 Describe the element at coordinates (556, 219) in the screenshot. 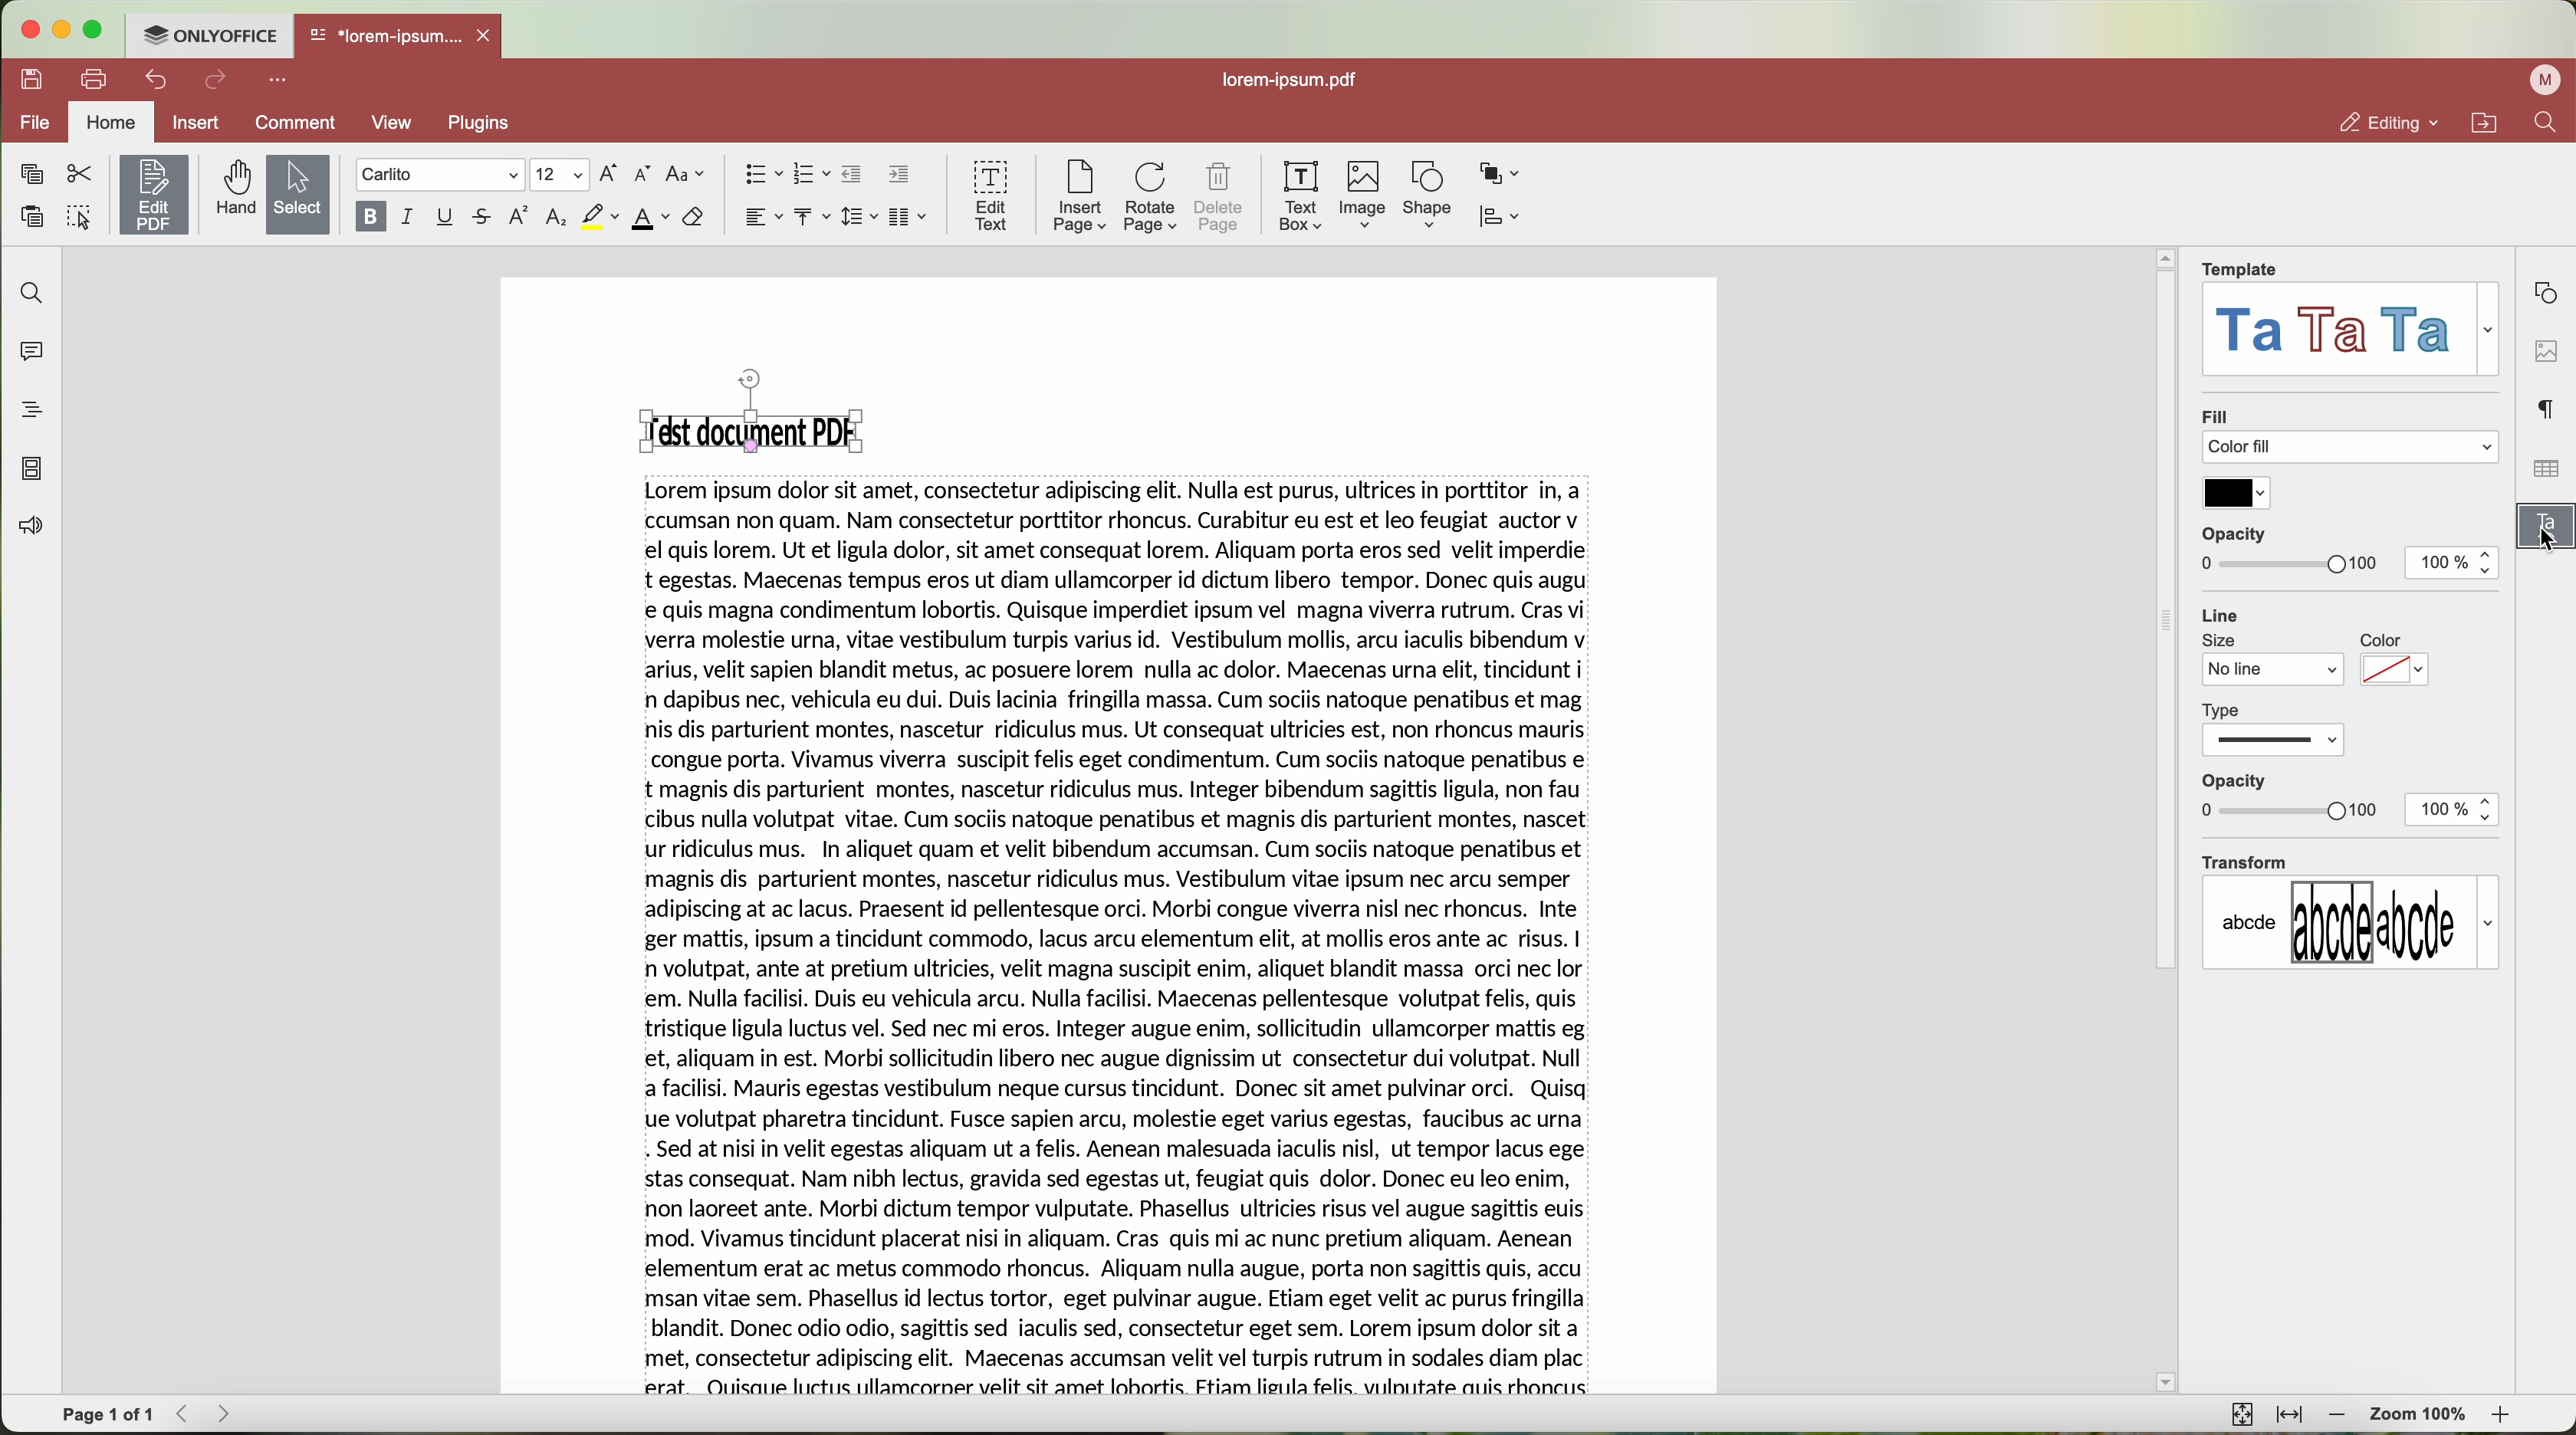

I see `subscript` at that location.